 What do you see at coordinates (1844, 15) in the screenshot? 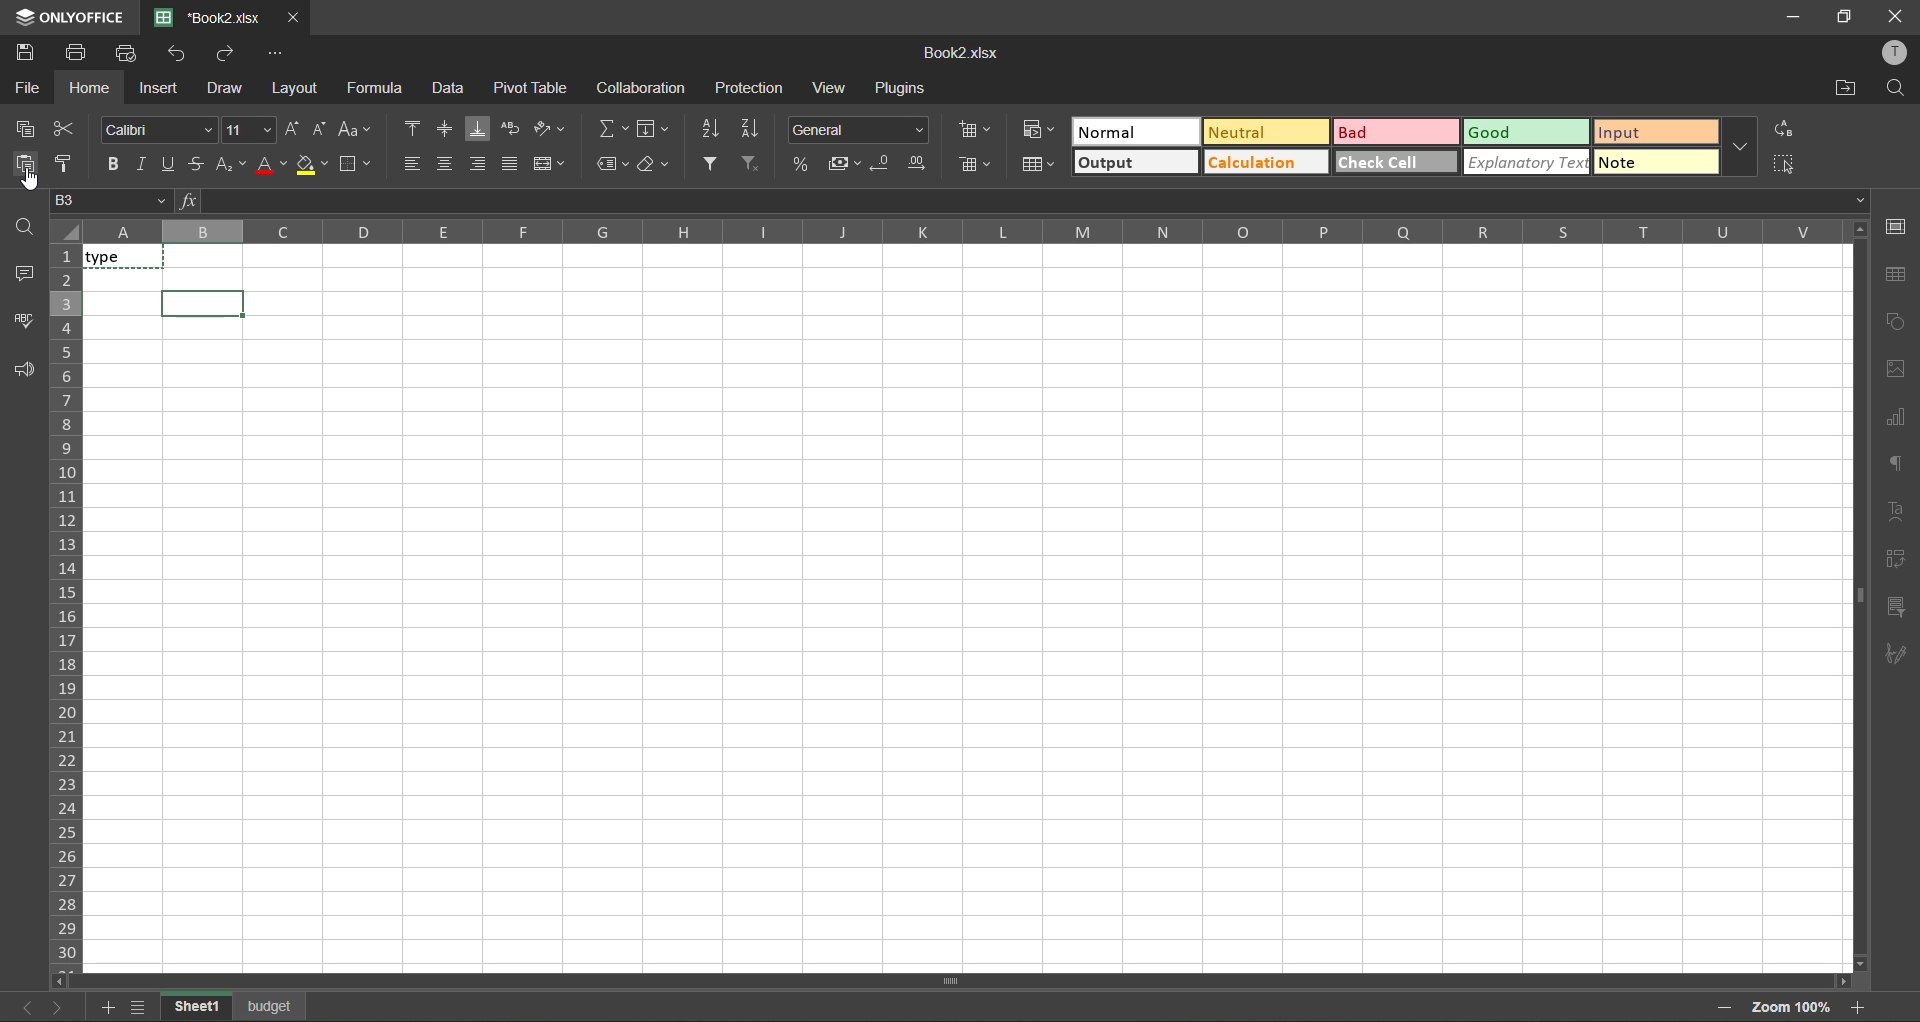
I see `maximize` at bounding box center [1844, 15].